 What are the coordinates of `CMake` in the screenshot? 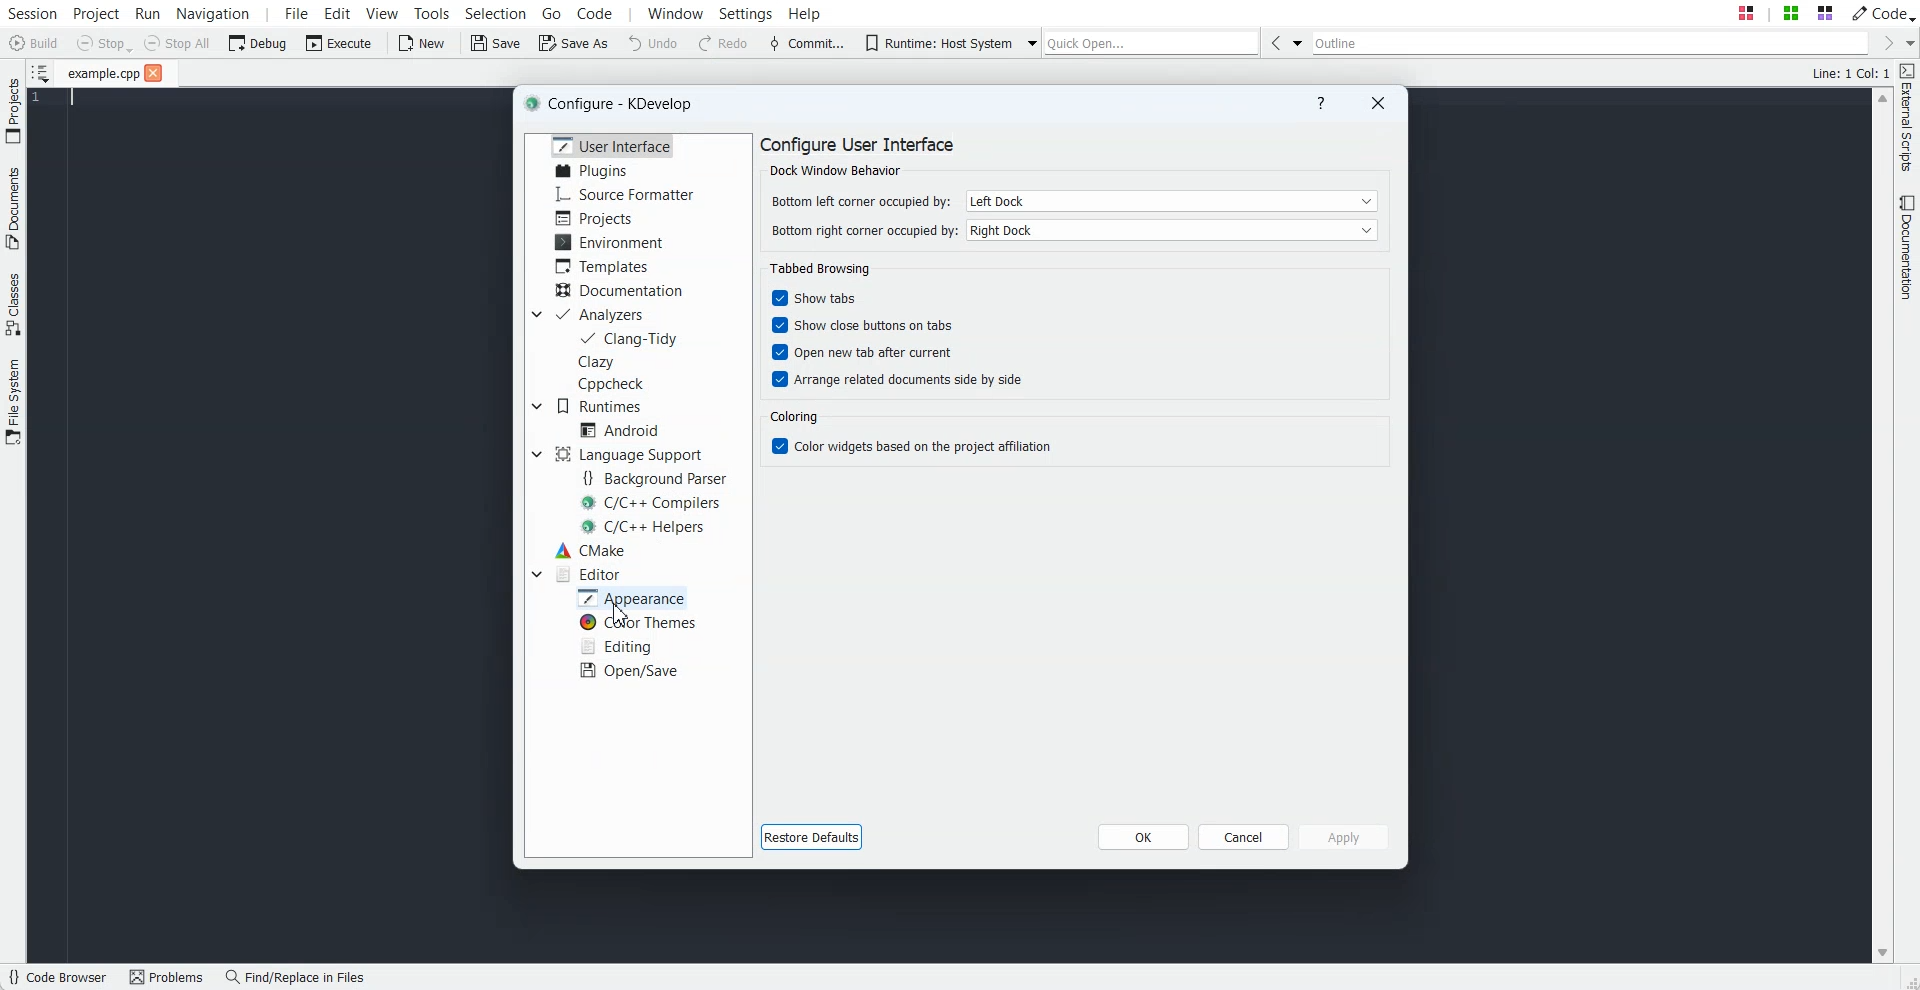 It's located at (592, 551).